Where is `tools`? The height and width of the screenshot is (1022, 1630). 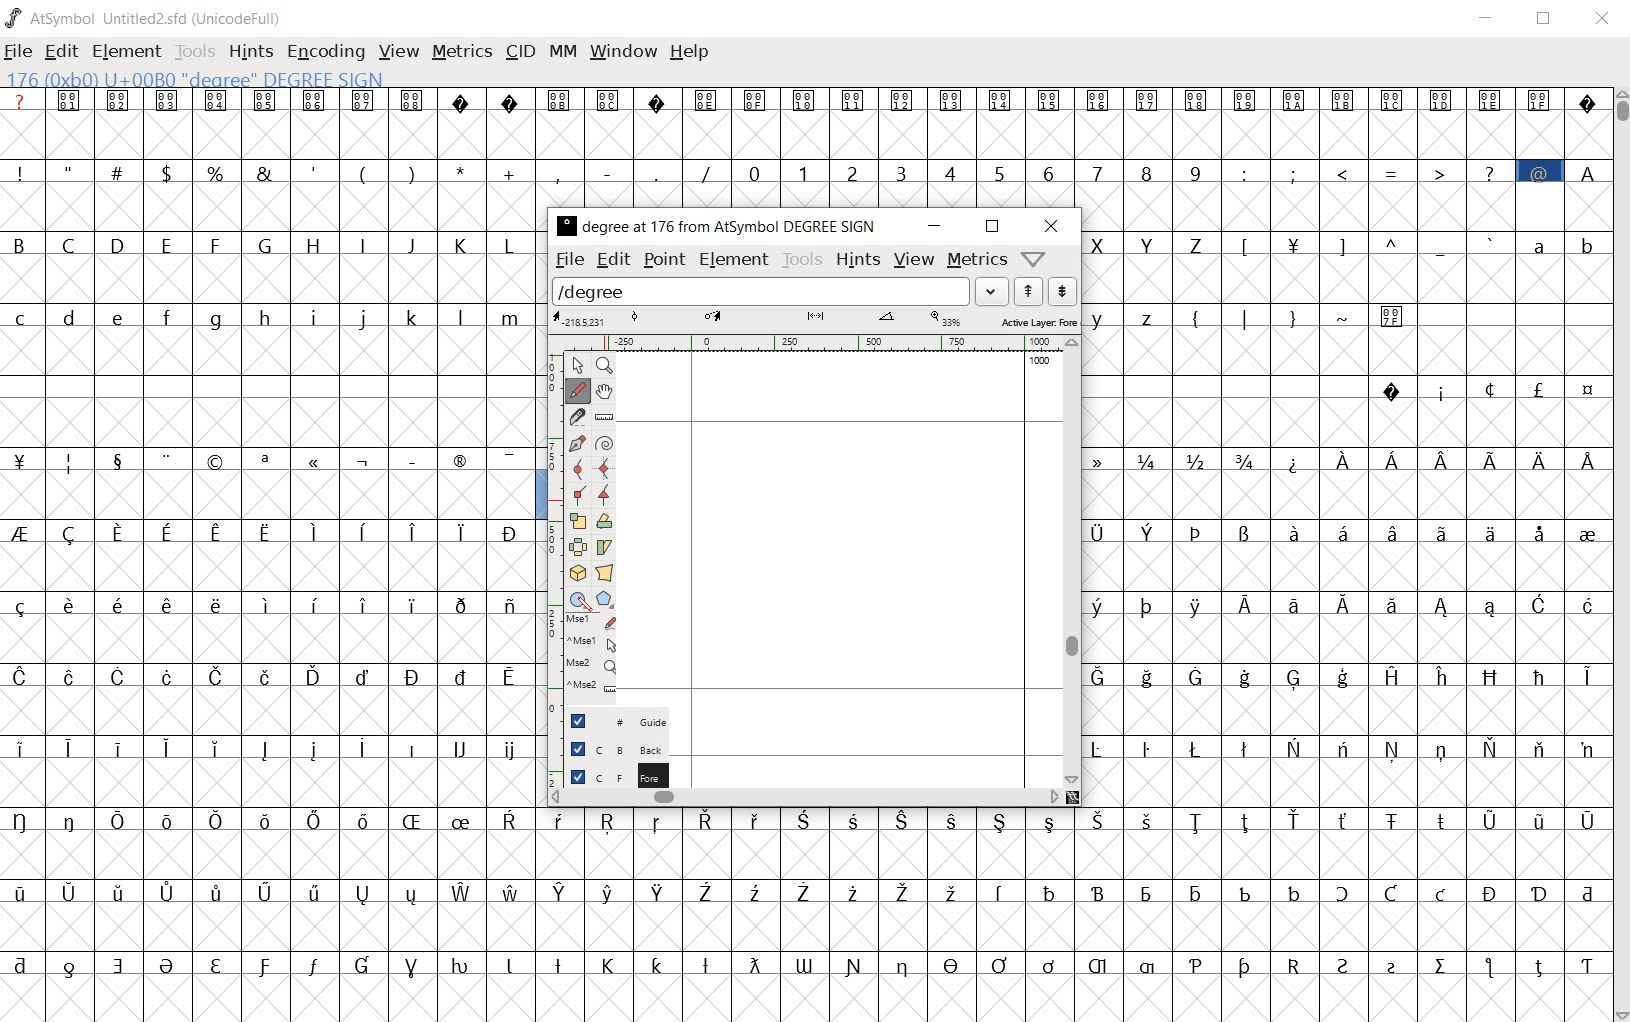
tools is located at coordinates (195, 51).